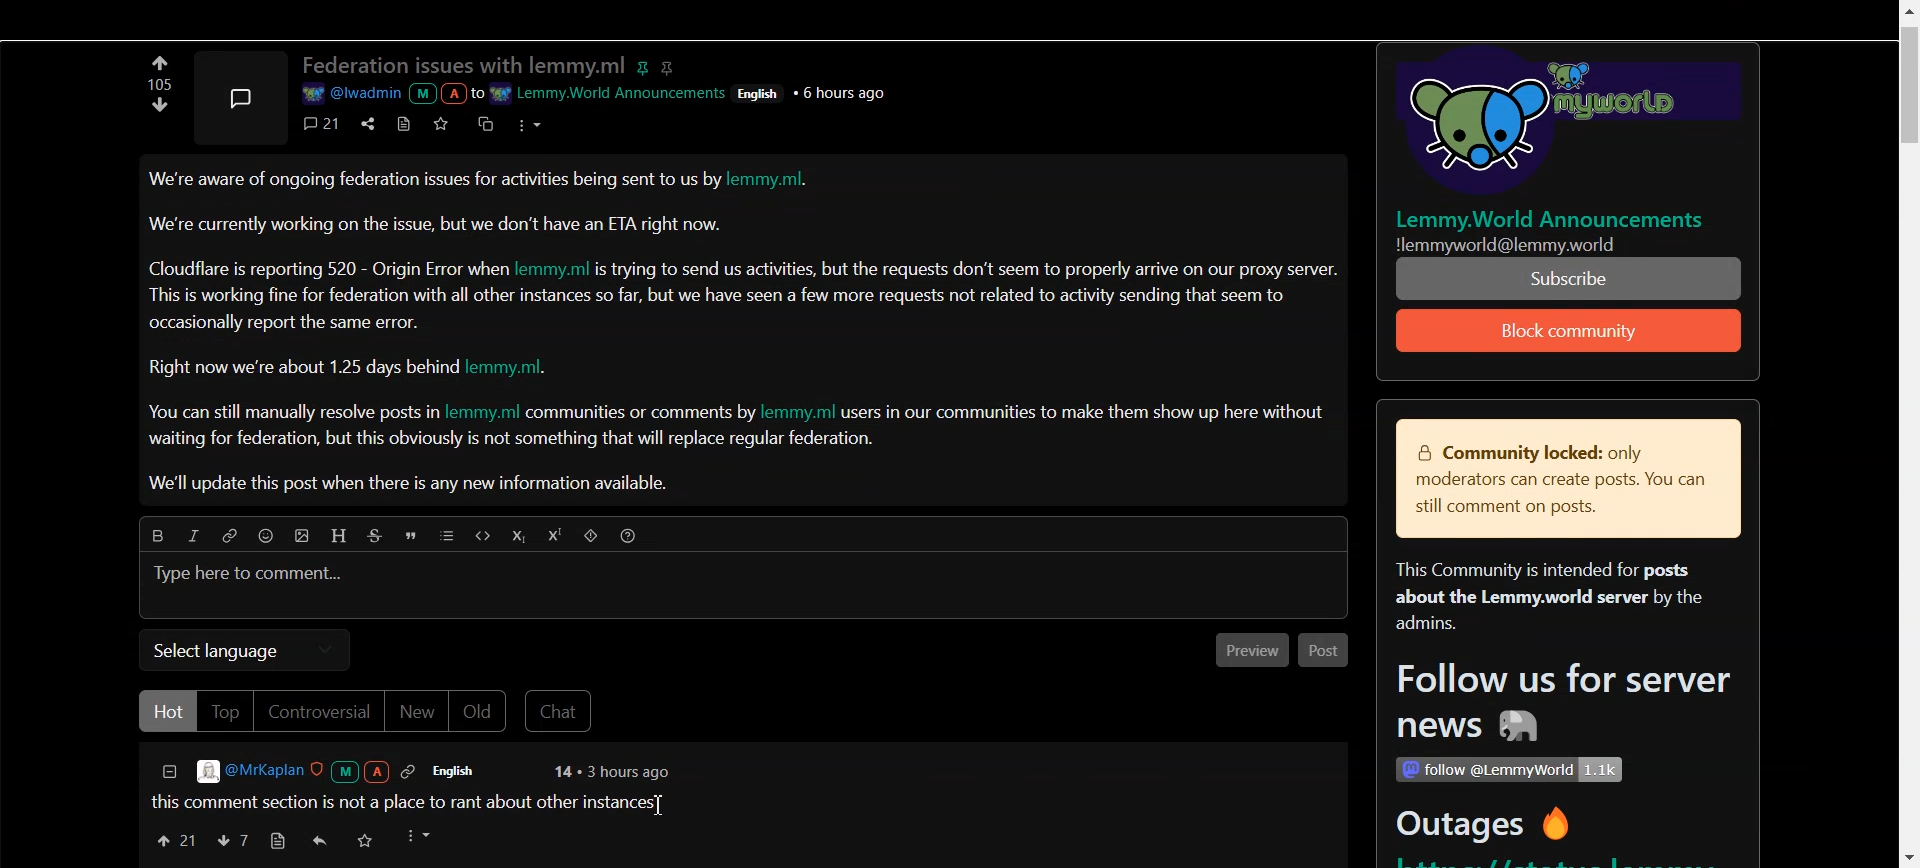  I want to click on share, so click(365, 122).